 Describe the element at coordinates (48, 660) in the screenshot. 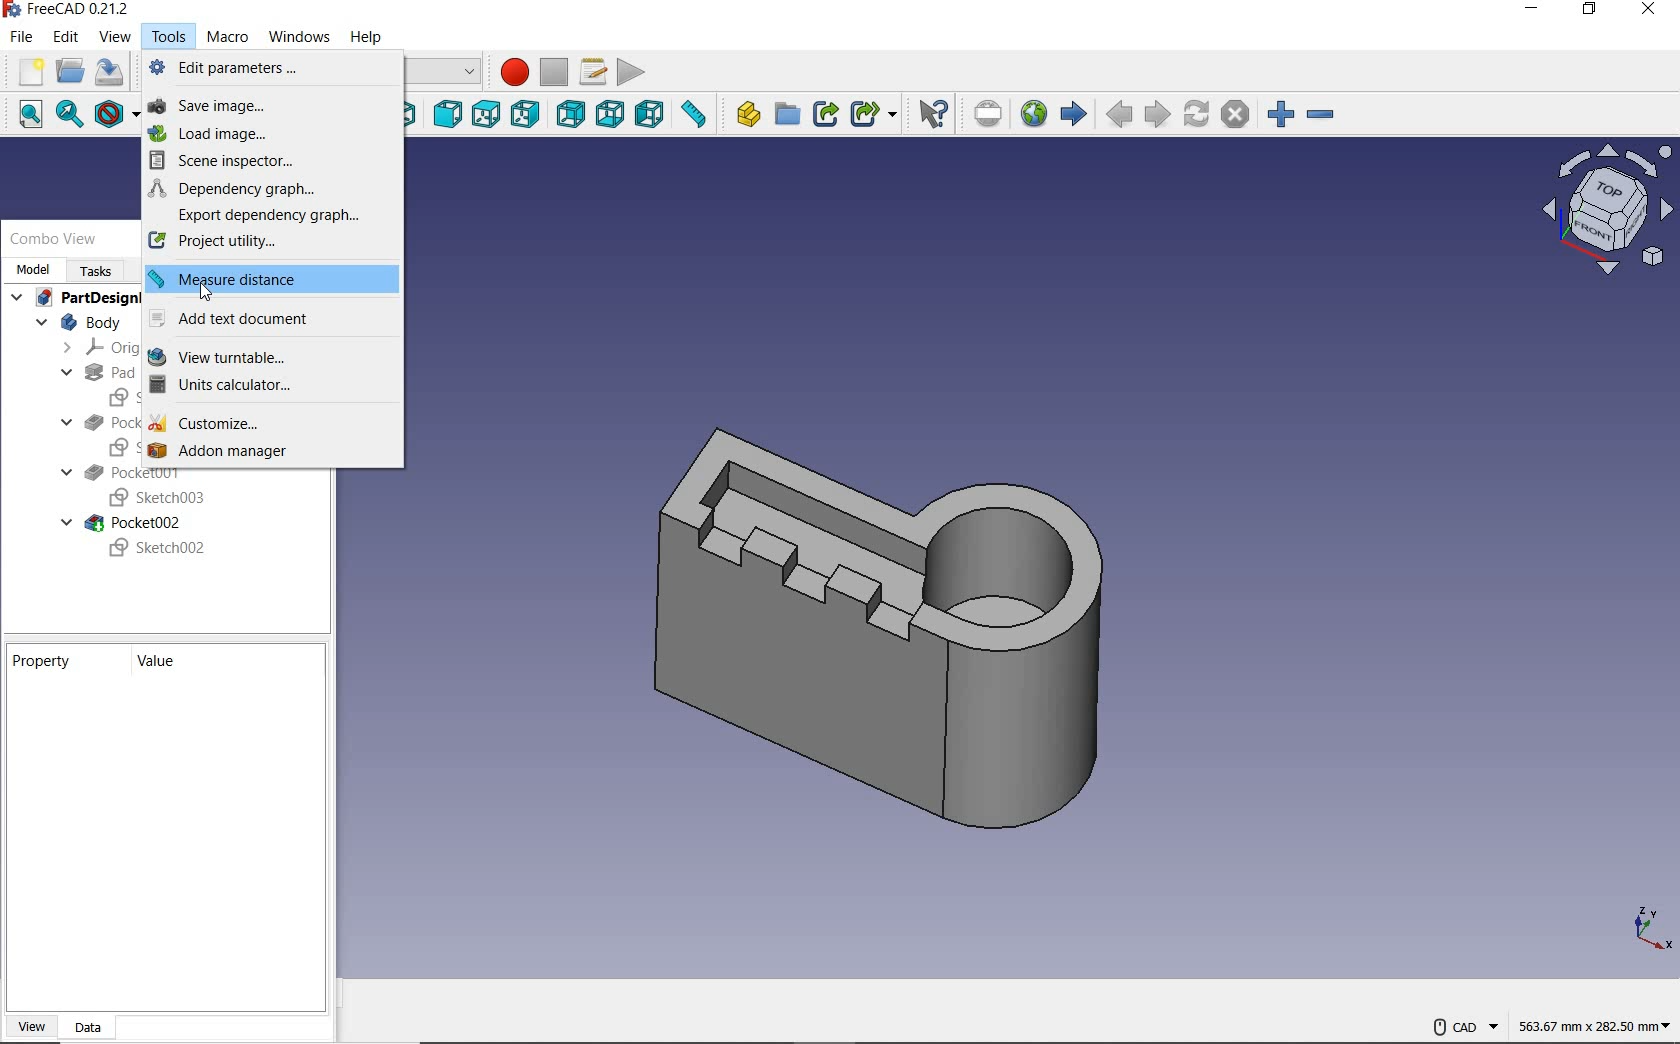

I see `PROPERTY` at that location.